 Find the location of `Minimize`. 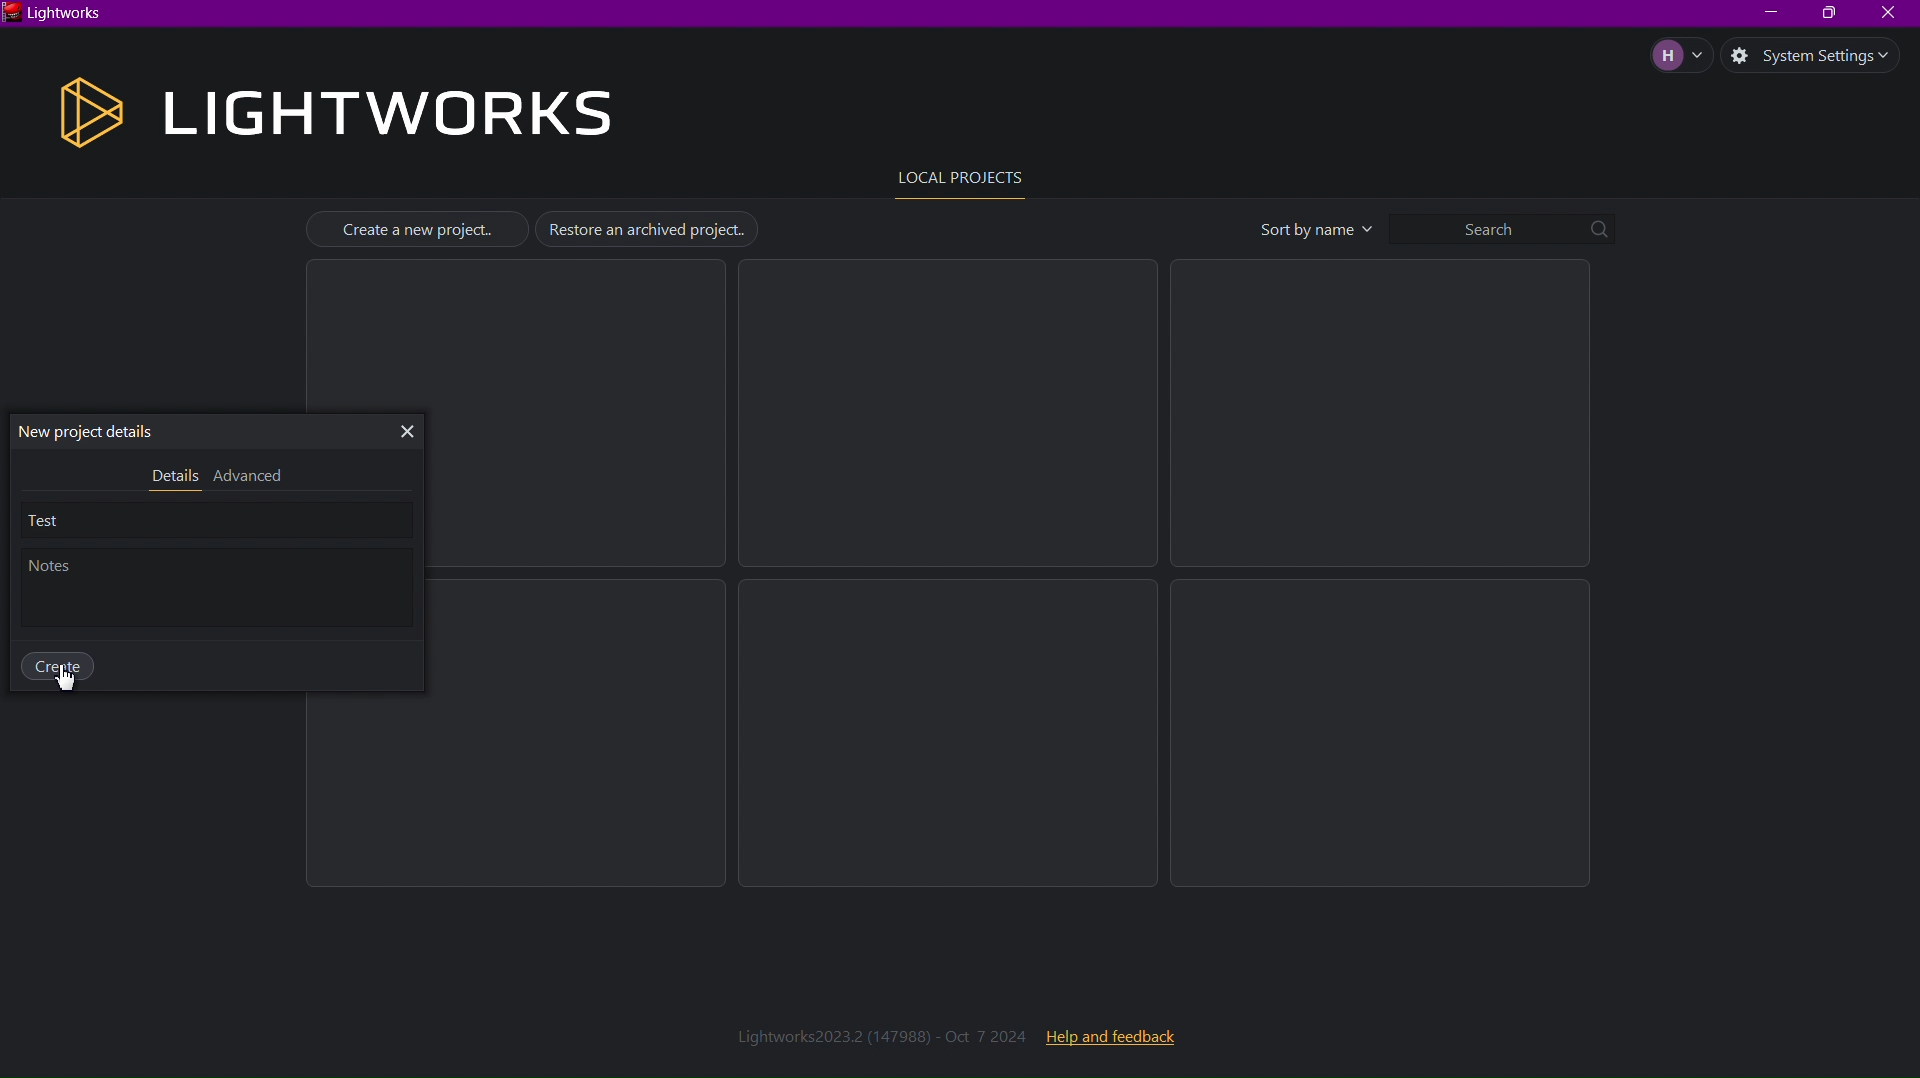

Minimize is located at coordinates (1763, 15).